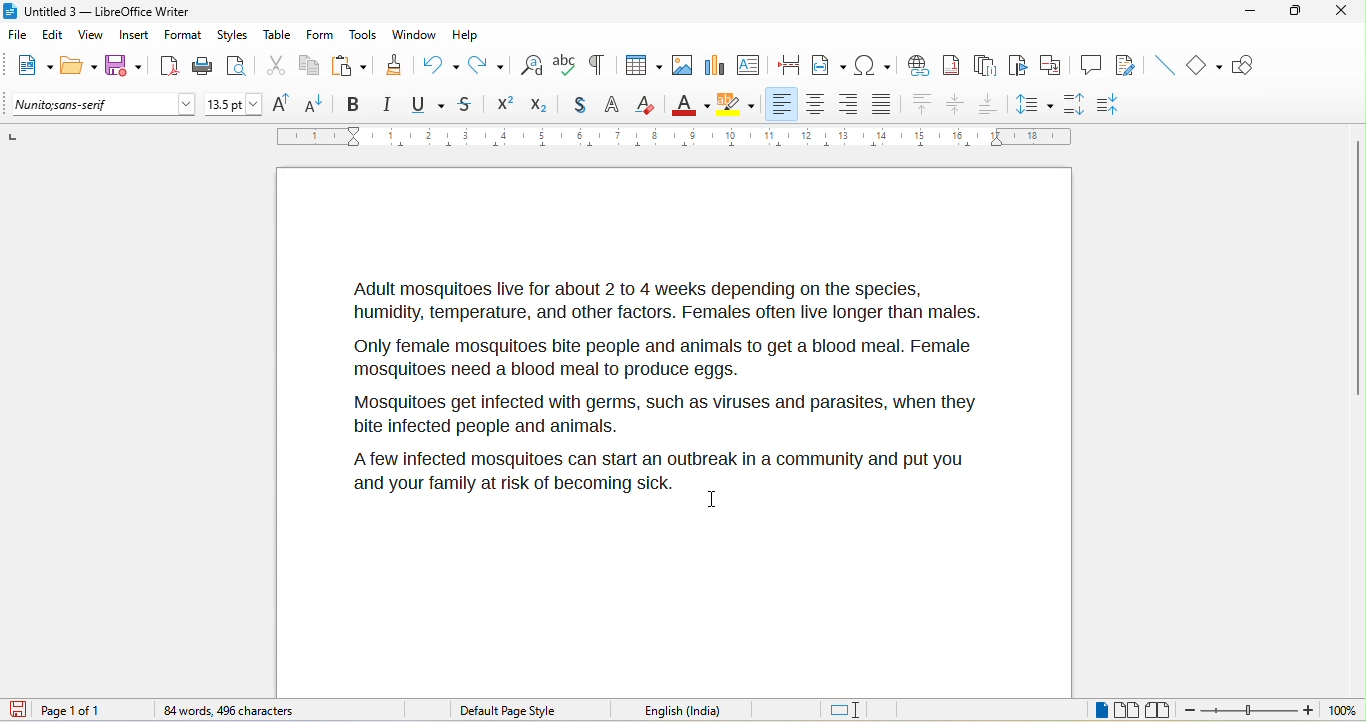 The image size is (1366, 722). Describe the element at coordinates (989, 103) in the screenshot. I see `align bottom` at that location.